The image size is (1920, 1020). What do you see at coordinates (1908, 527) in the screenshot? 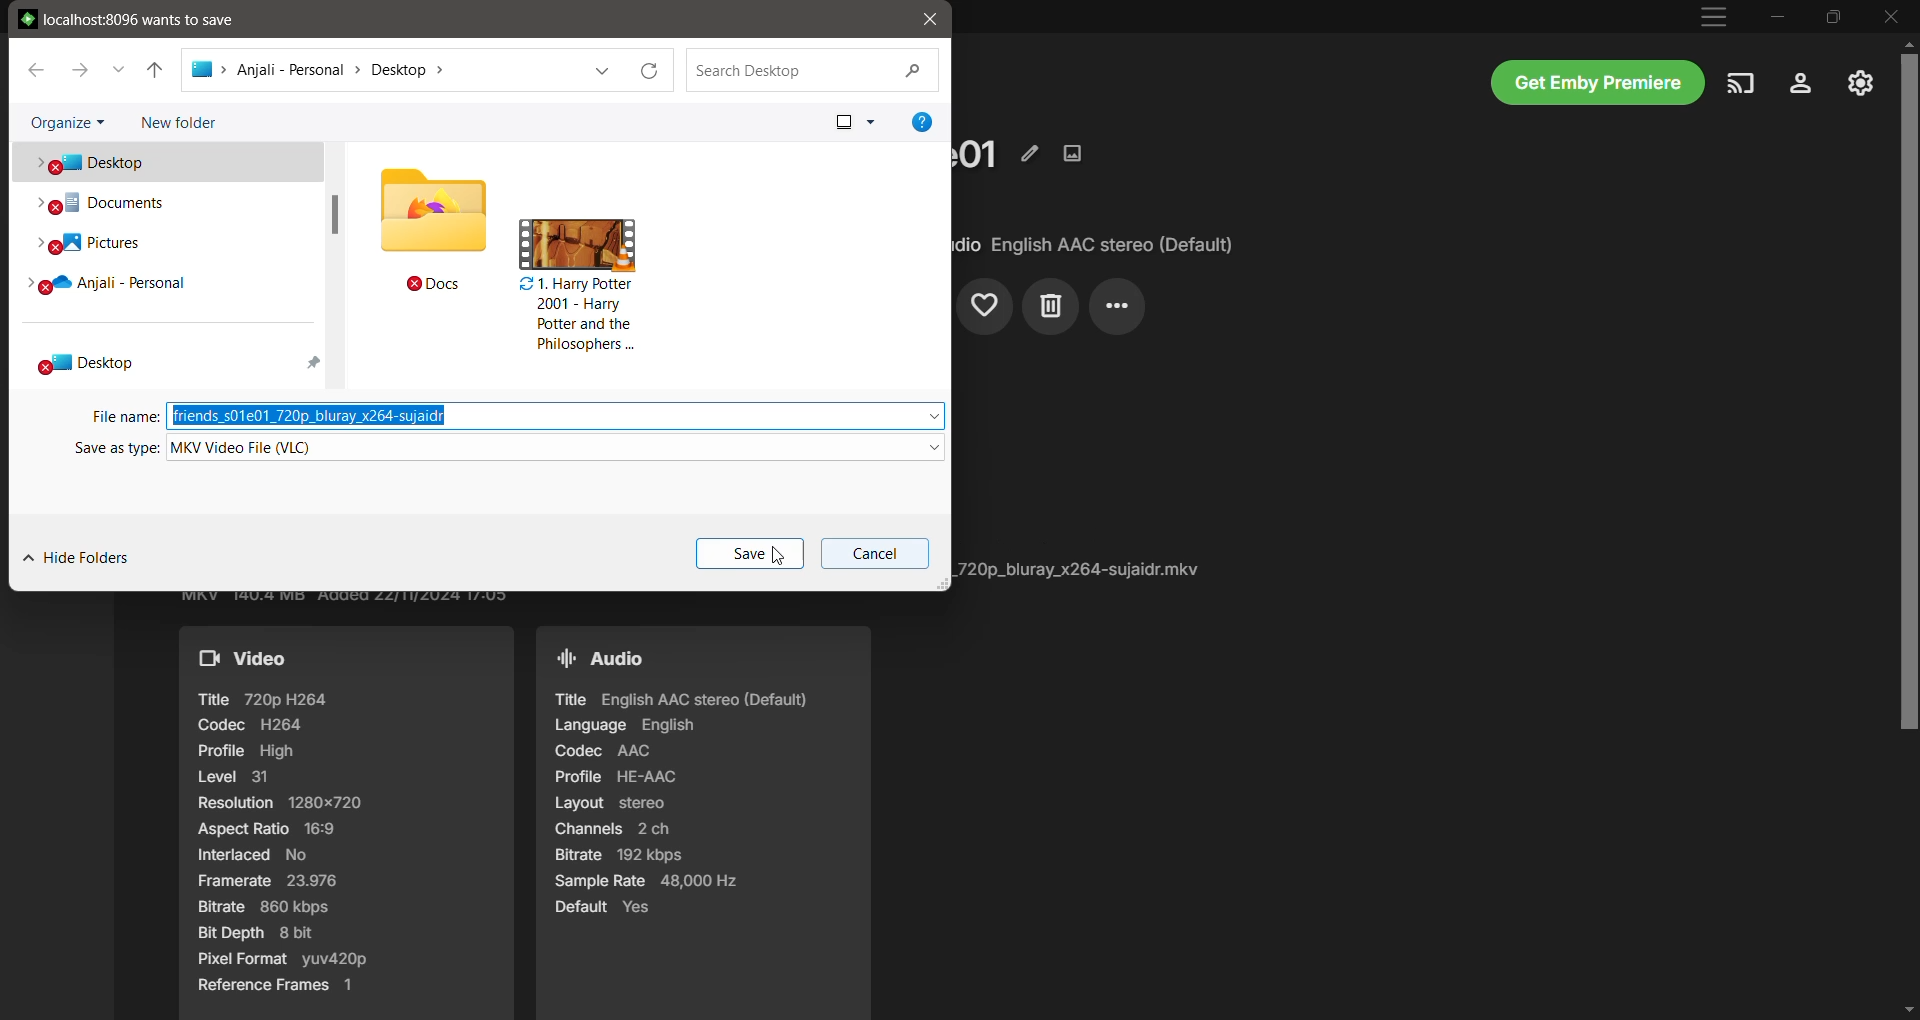
I see `Vertical Scroll Bar` at bounding box center [1908, 527].